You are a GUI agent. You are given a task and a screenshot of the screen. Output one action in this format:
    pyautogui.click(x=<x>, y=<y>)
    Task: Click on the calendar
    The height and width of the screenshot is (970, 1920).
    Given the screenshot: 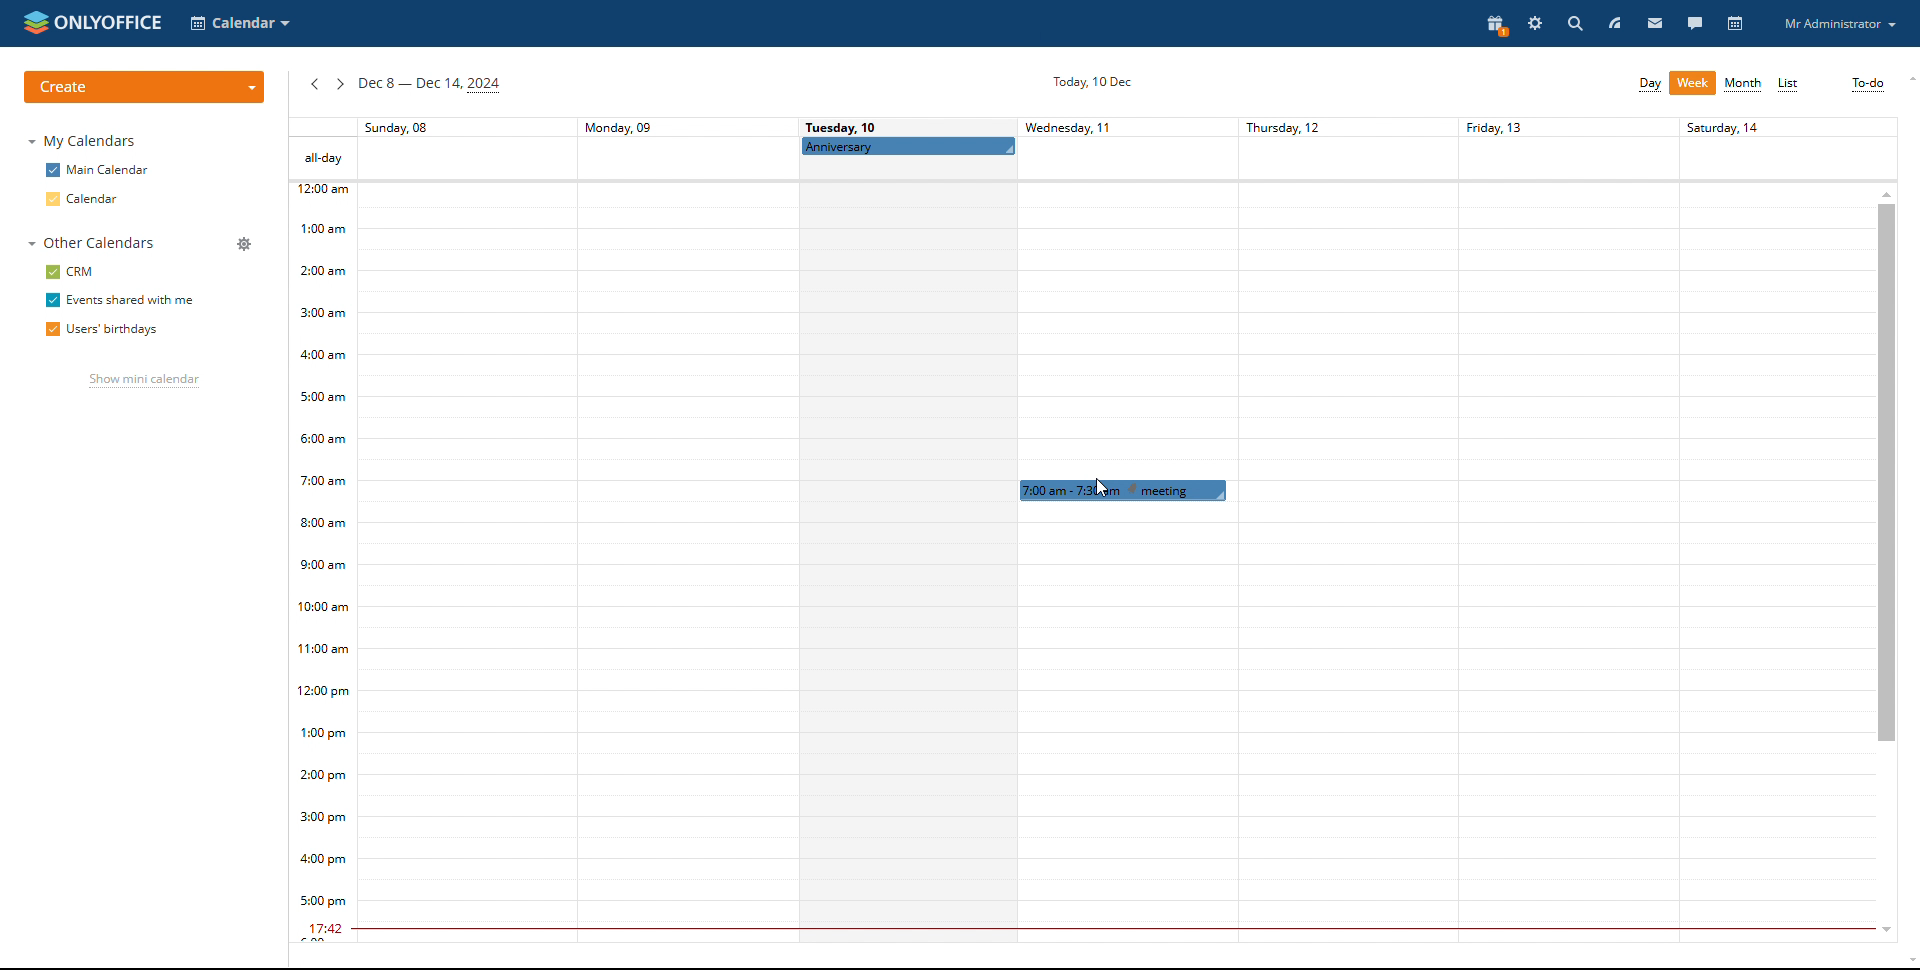 What is the action you would take?
    pyautogui.click(x=1737, y=25)
    